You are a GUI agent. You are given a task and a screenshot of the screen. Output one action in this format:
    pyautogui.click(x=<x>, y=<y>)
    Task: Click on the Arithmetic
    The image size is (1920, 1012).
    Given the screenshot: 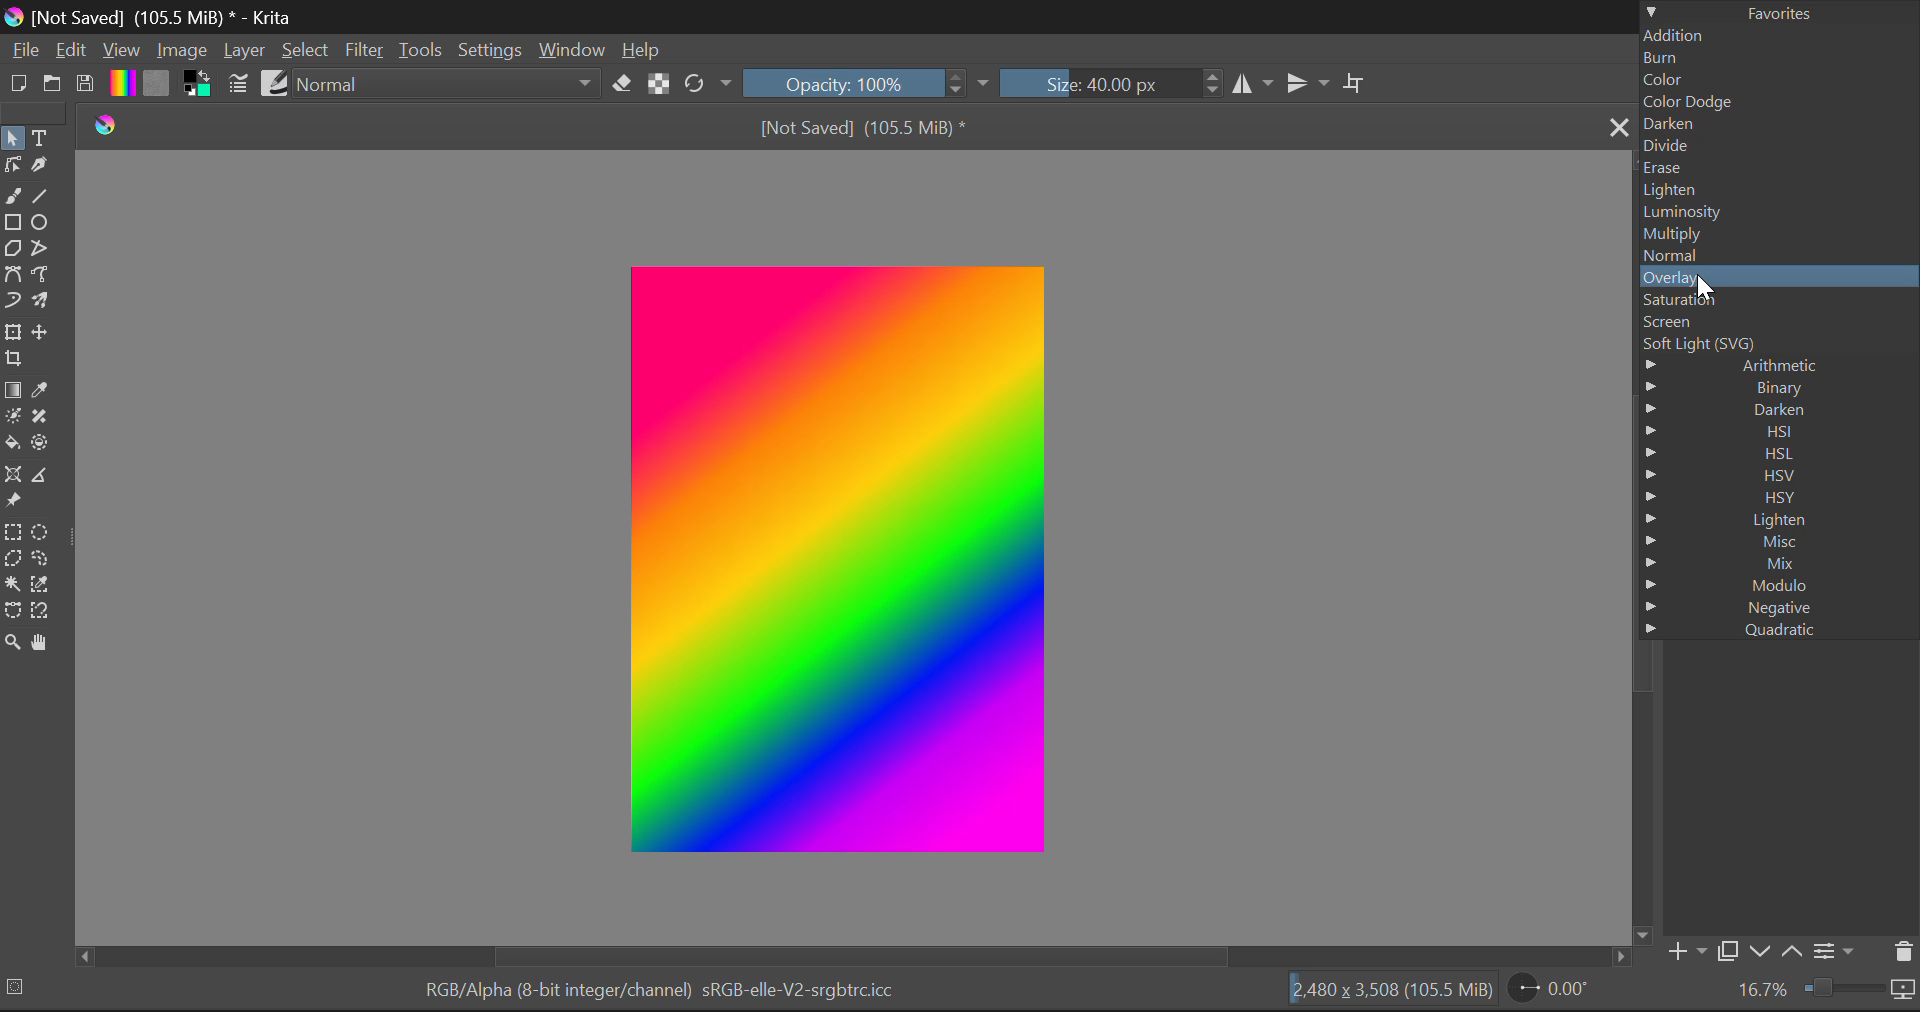 What is the action you would take?
    pyautogui.click(x=1772, y=365)
    